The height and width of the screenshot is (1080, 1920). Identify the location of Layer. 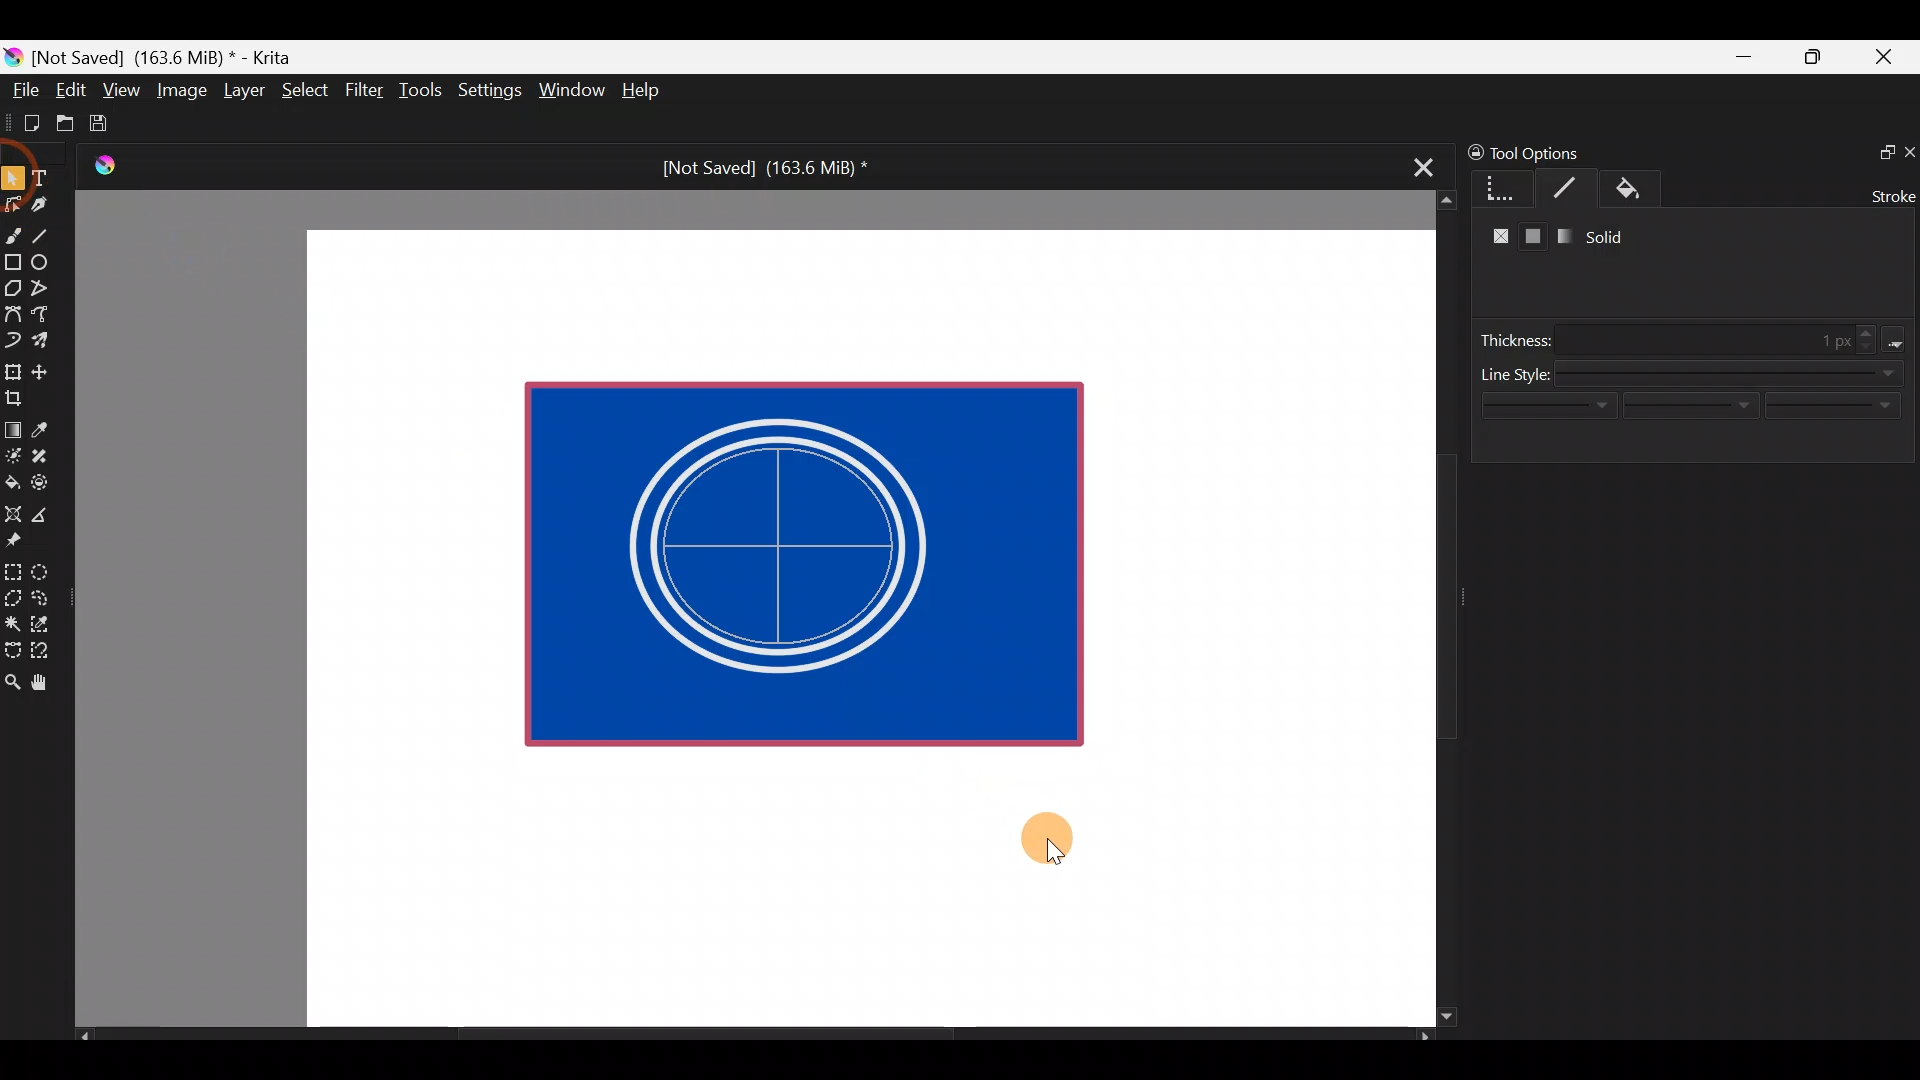
(242, 95).